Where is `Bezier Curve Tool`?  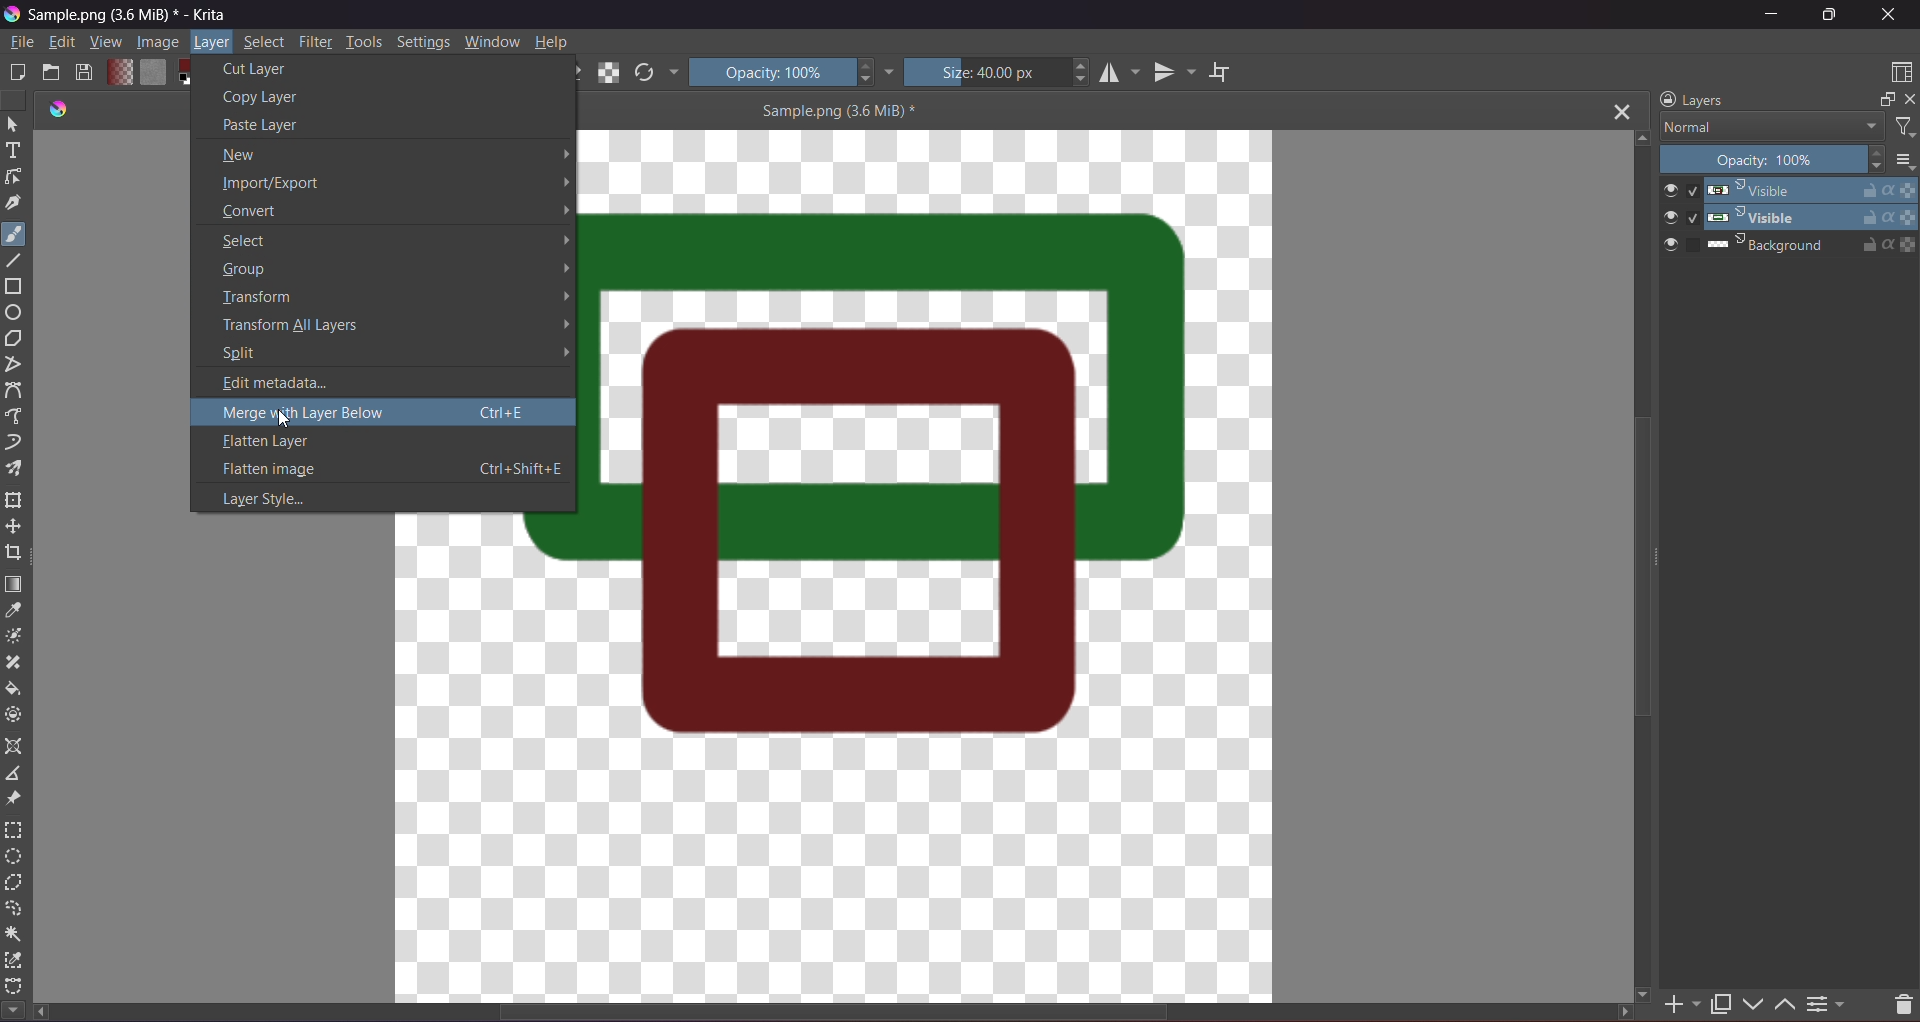 Bezier Curve Tool is located at coordinates (18, 392).